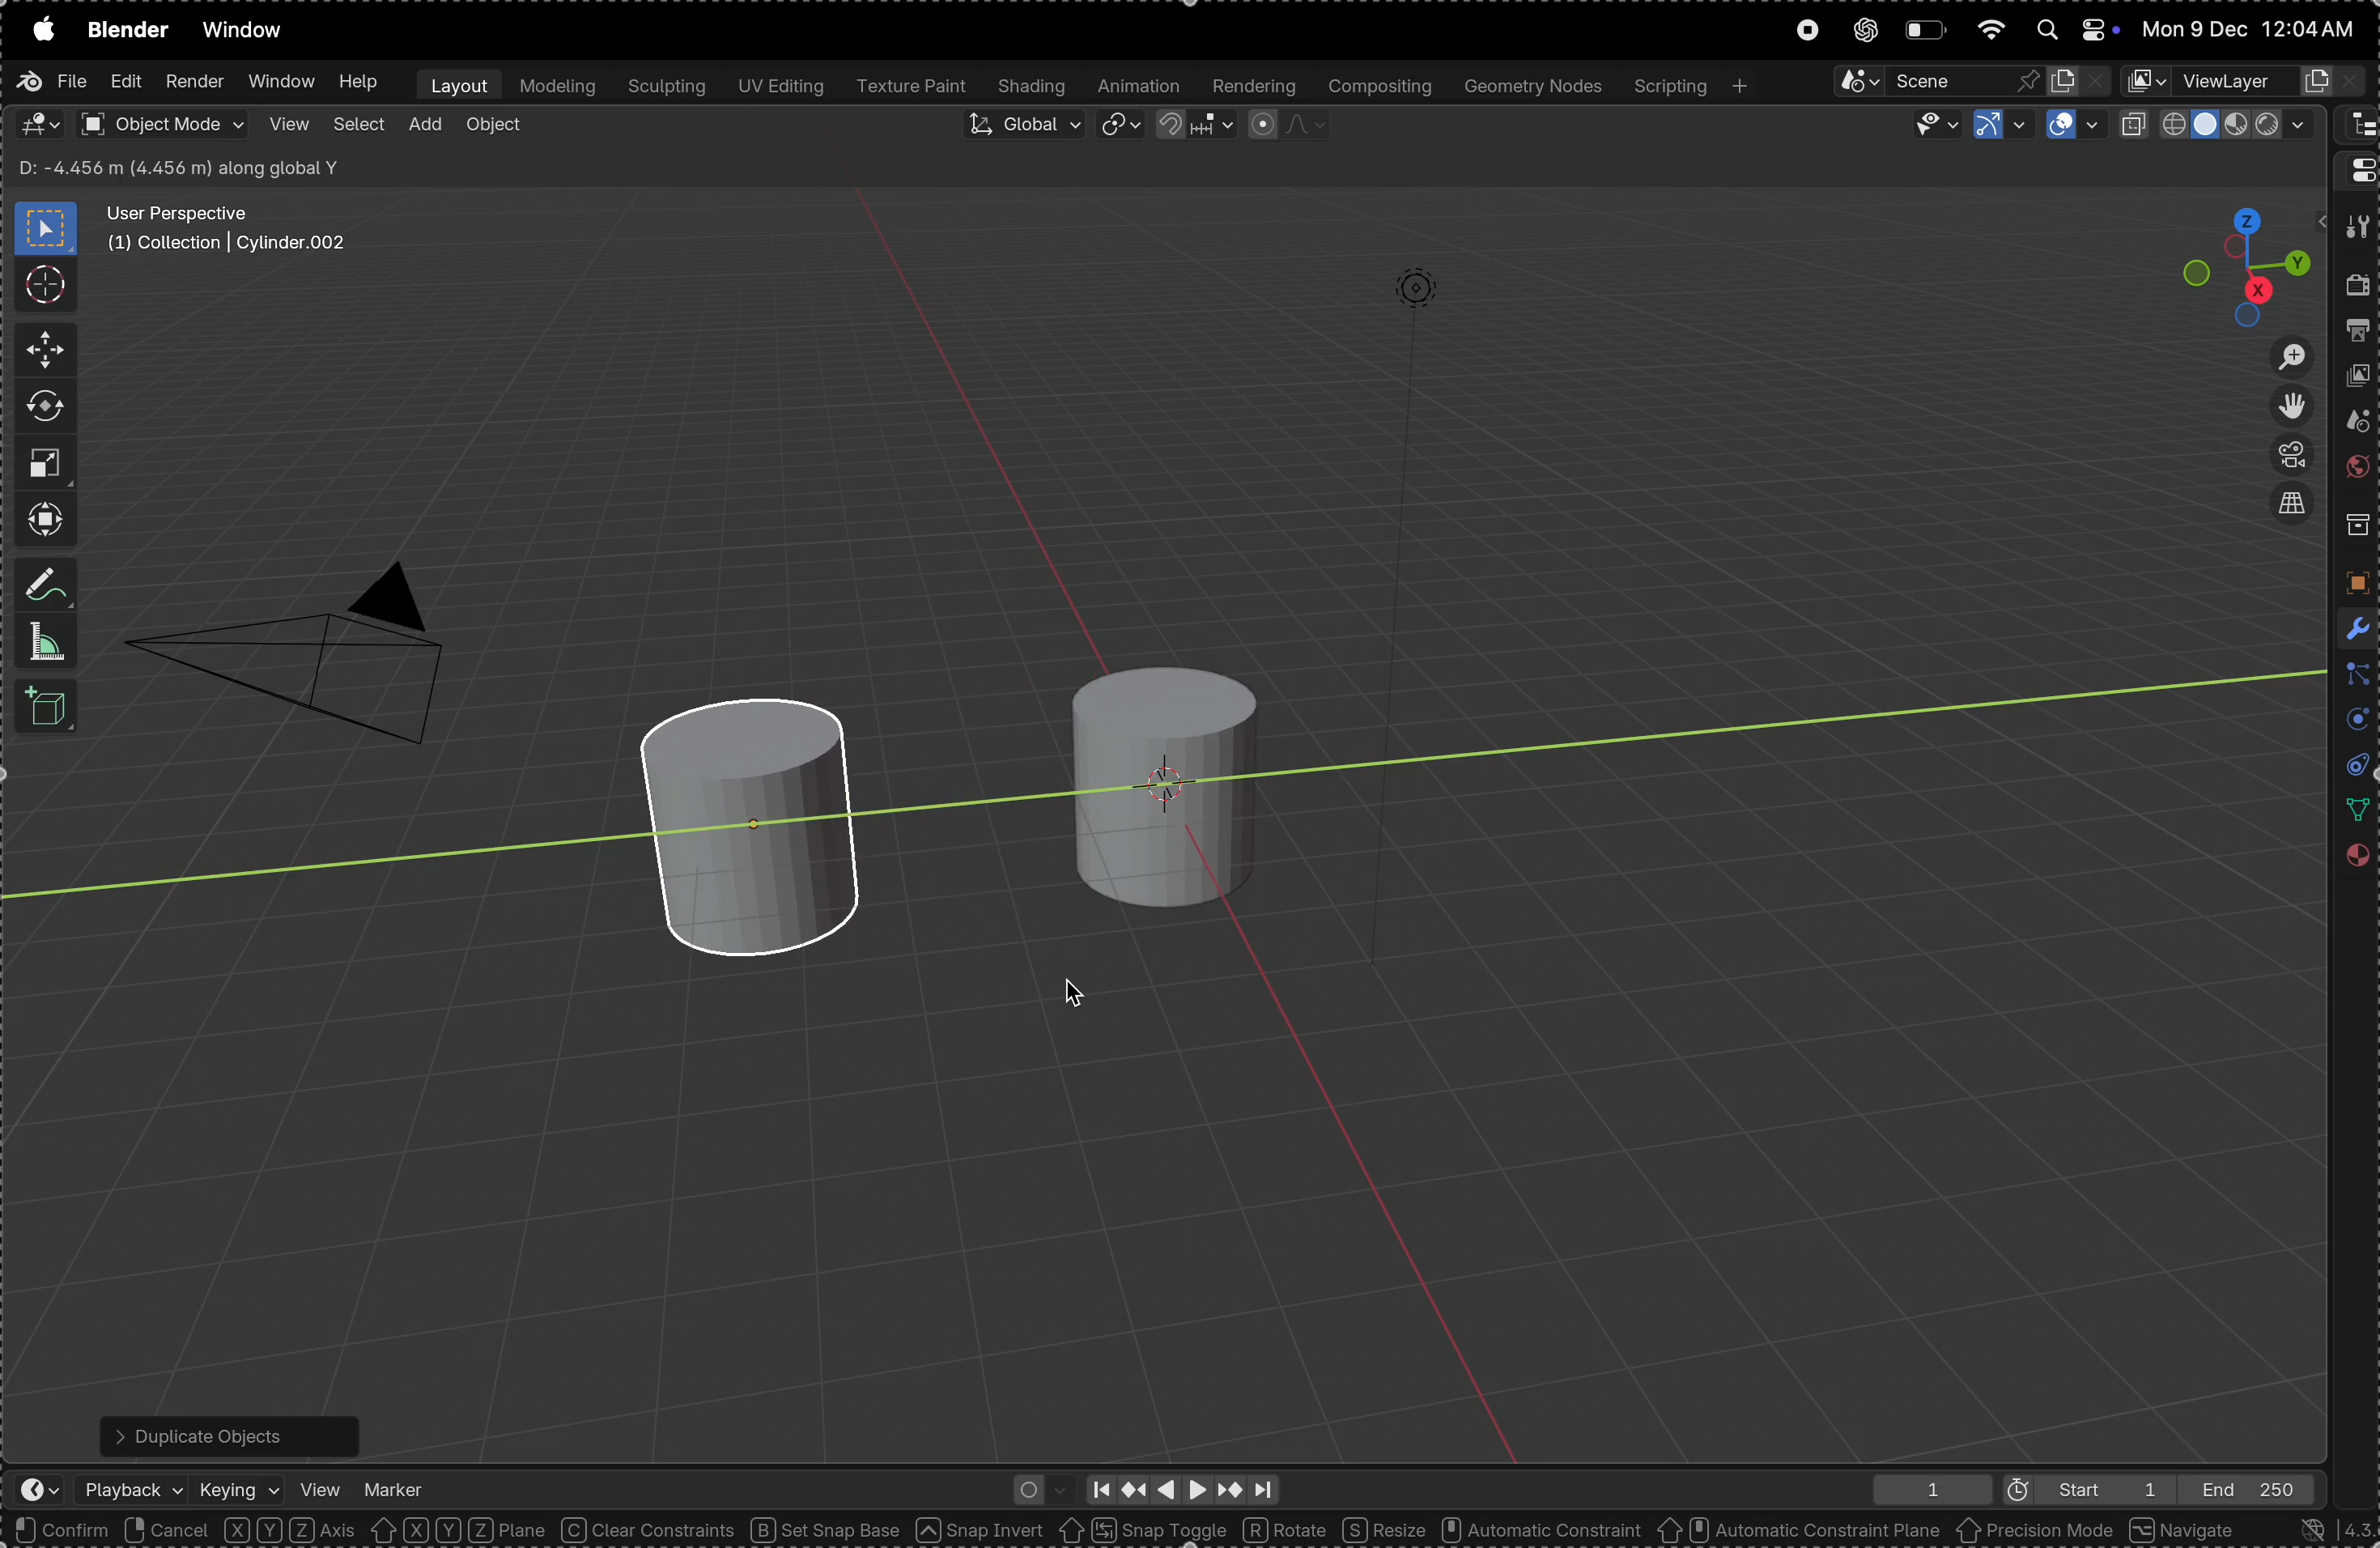  I want to click on help, so click(359, 82).